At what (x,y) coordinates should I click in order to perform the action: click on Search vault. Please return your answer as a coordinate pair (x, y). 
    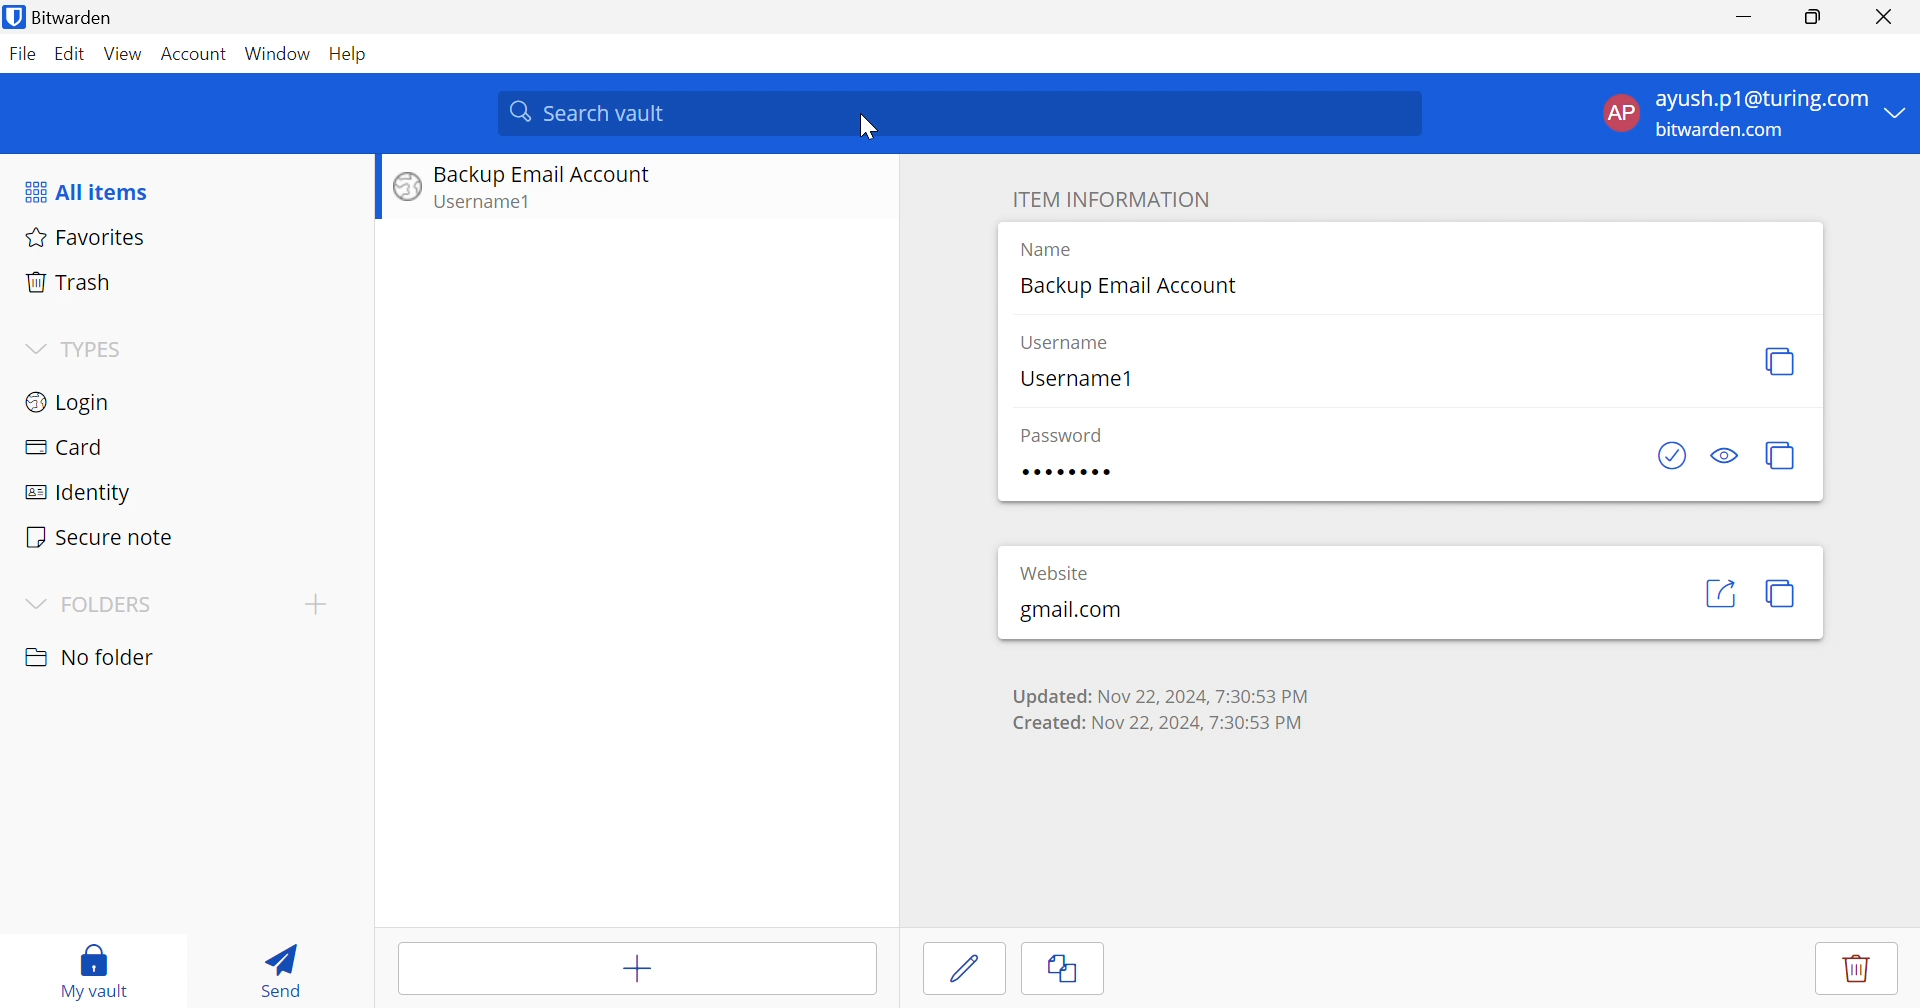
    Looking at the image, I should click on (964, 114).